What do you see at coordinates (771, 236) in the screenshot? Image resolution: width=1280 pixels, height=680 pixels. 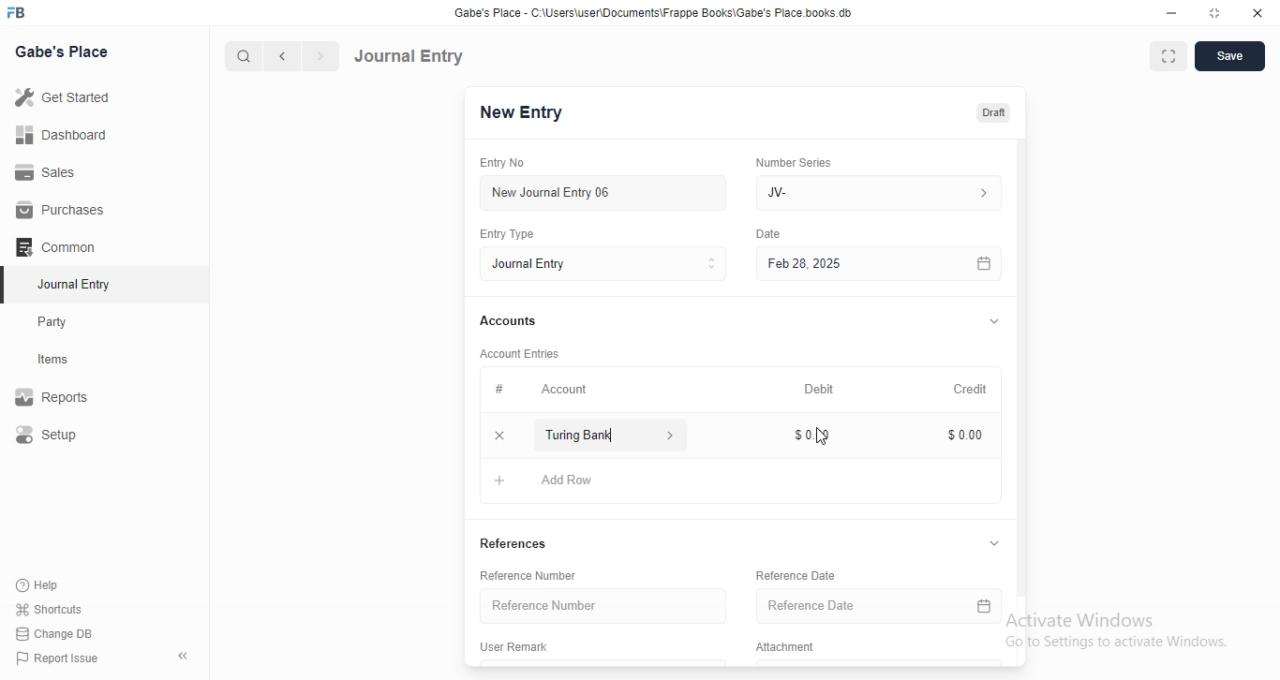 I see `` at bounding box center [771, 236].